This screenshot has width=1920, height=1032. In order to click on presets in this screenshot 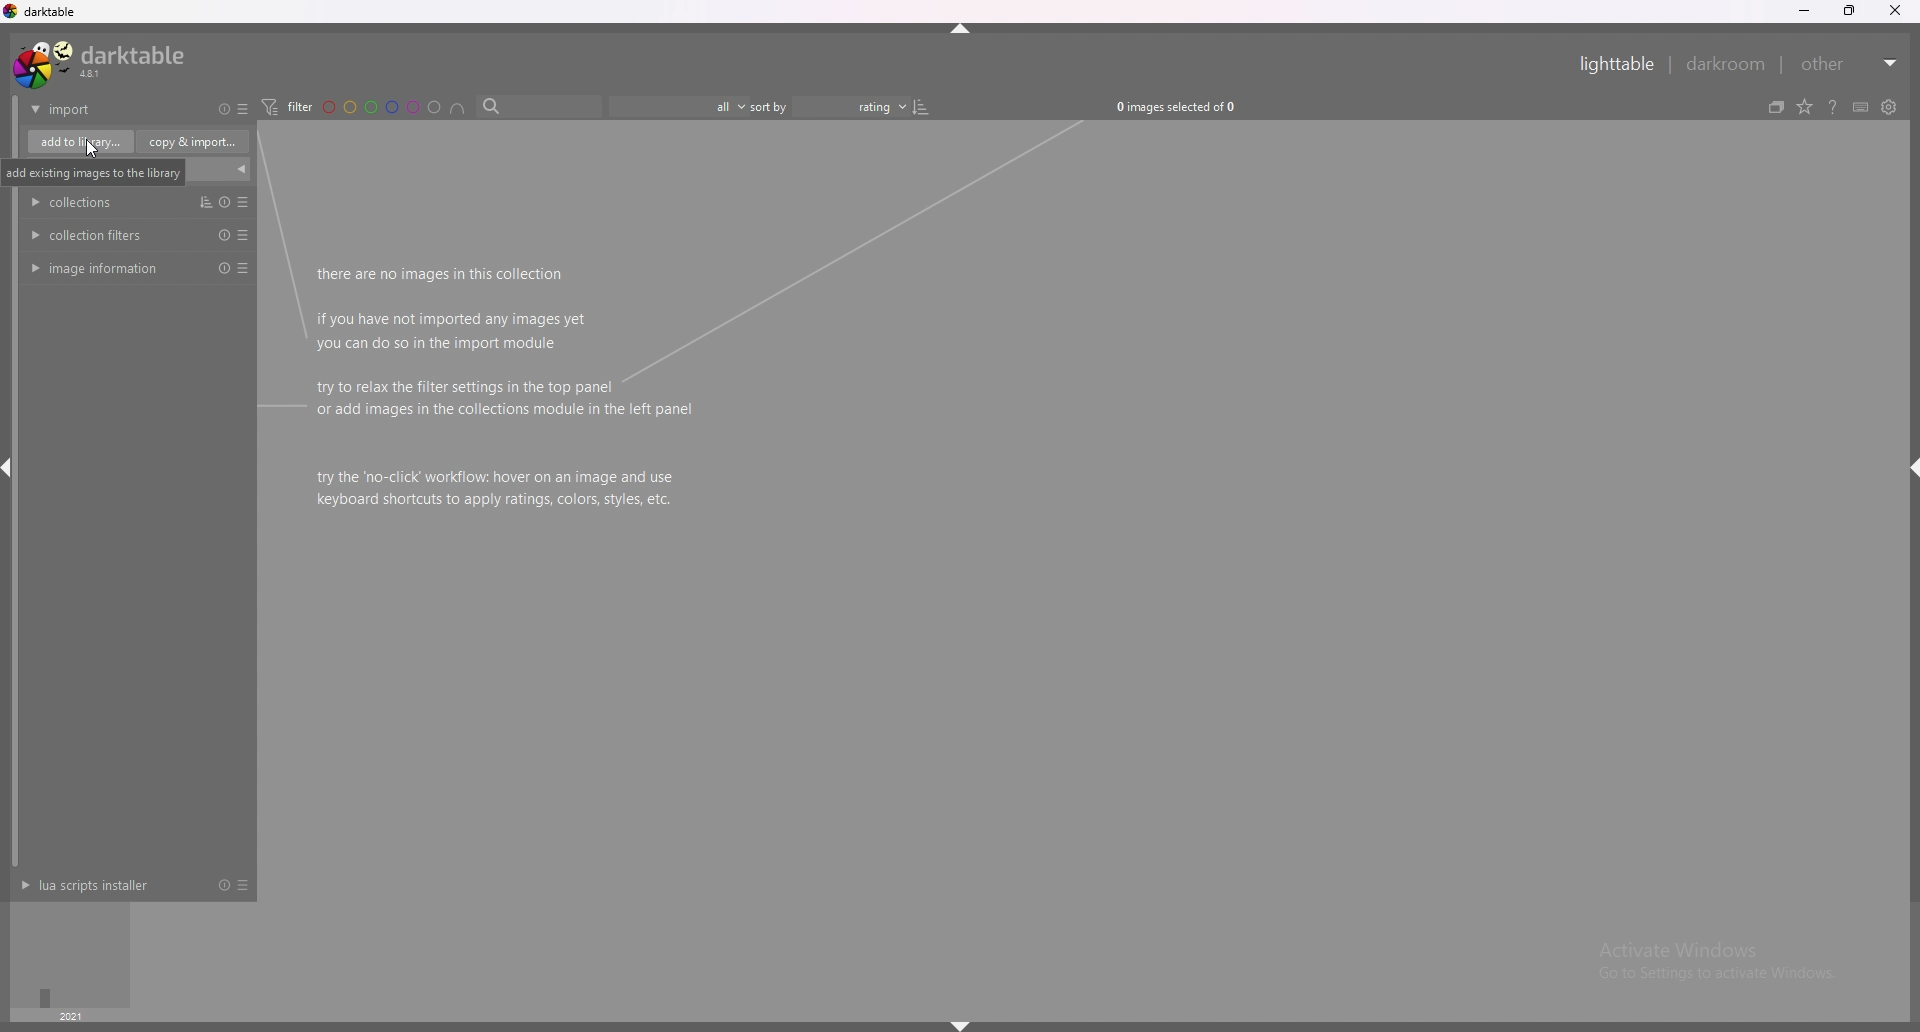, I will do `click(243, 234)`.